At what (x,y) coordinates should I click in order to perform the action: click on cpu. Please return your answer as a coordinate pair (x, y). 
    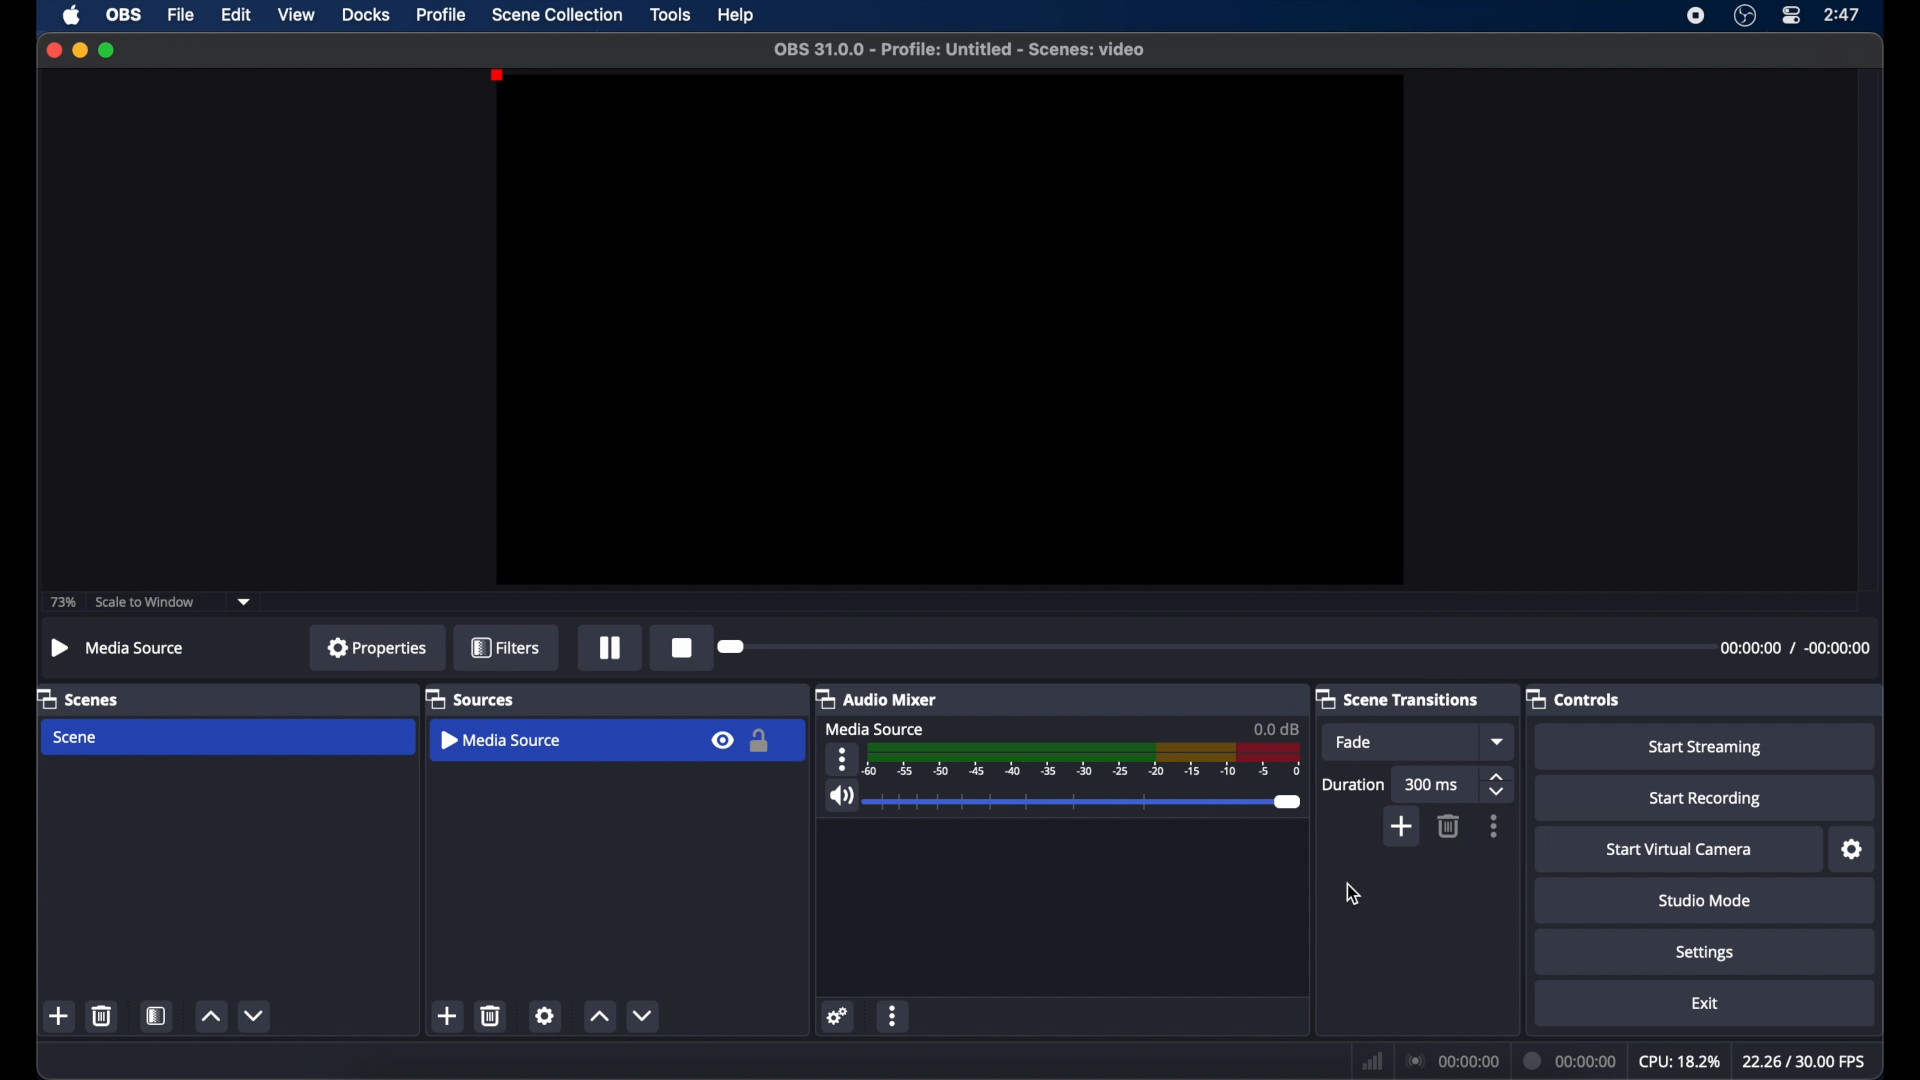
    Looking at the image, I should click on (1679, 1062).